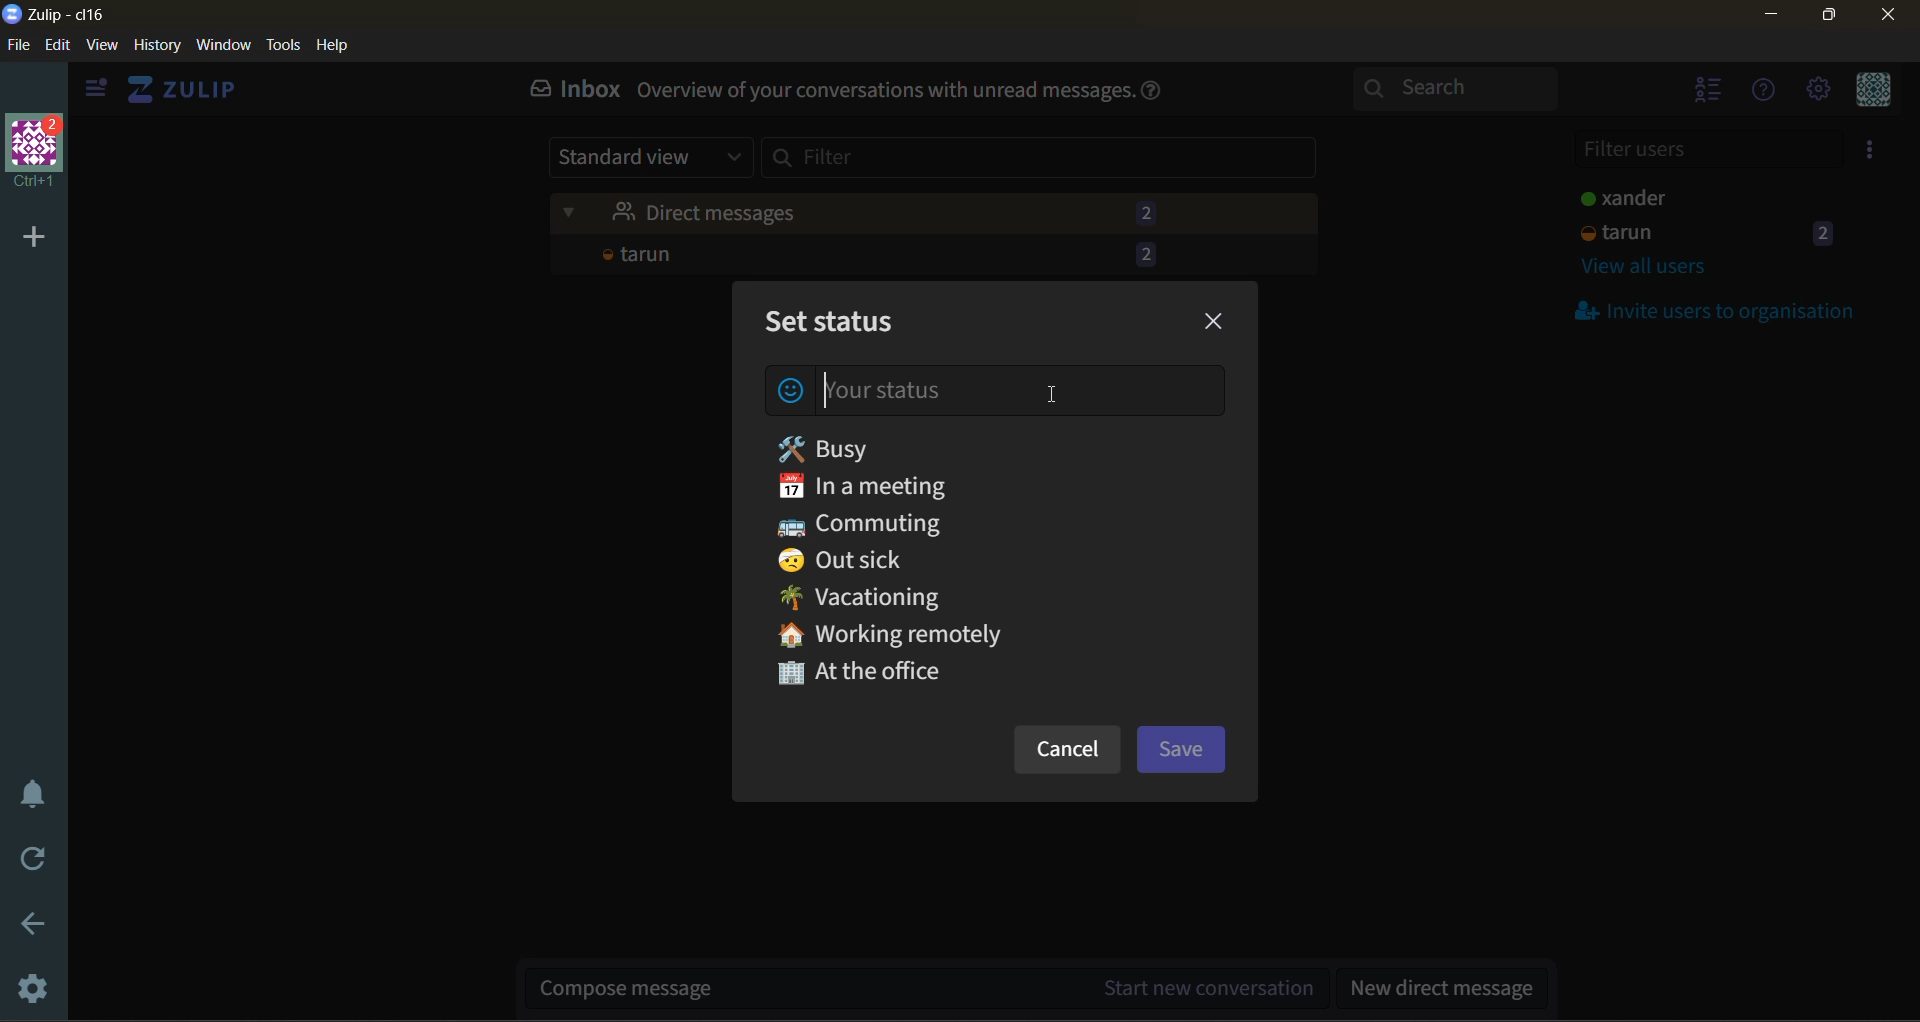  What do you see at coordinates (1822, 92) in the screenshot?
I see `settings menu` at bounding box center [1822, 92].